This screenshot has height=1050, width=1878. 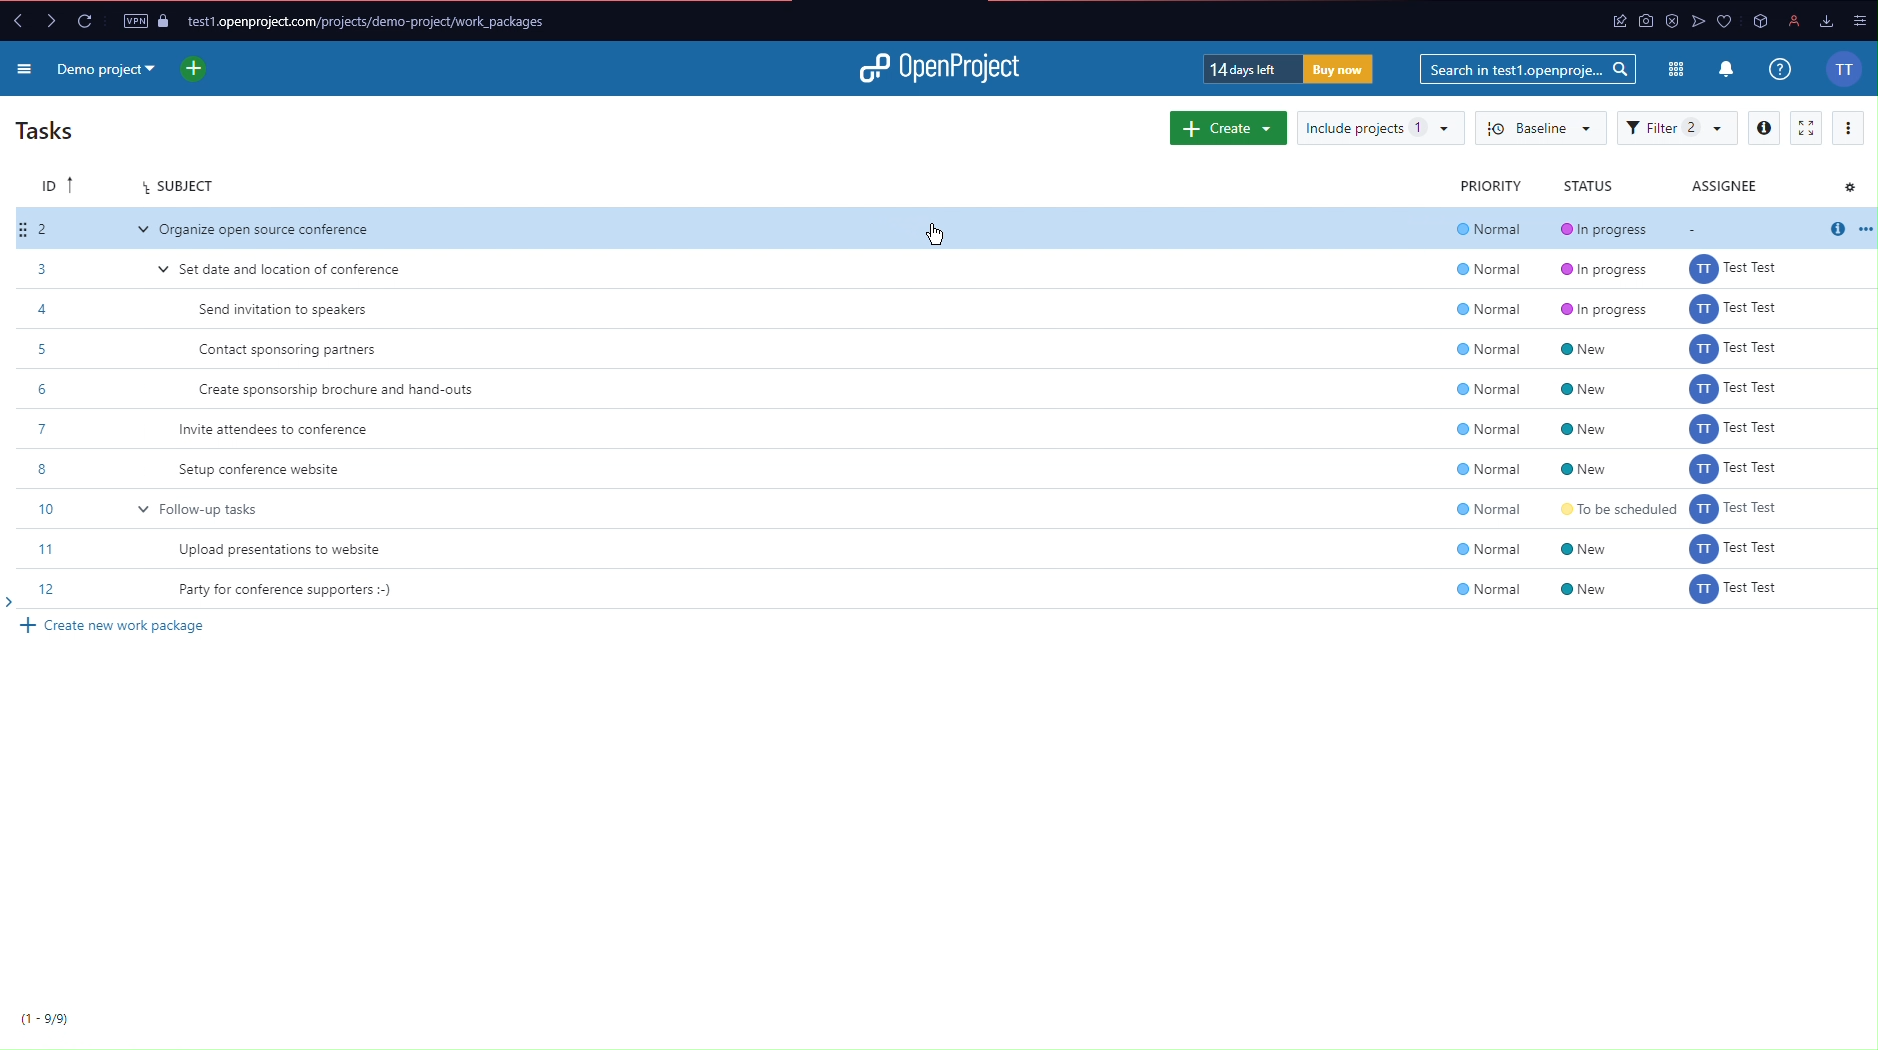 What do you see at coordinates (1794, 21) in the screenshot?
I see `profile` at bounding box center [1794, 21].